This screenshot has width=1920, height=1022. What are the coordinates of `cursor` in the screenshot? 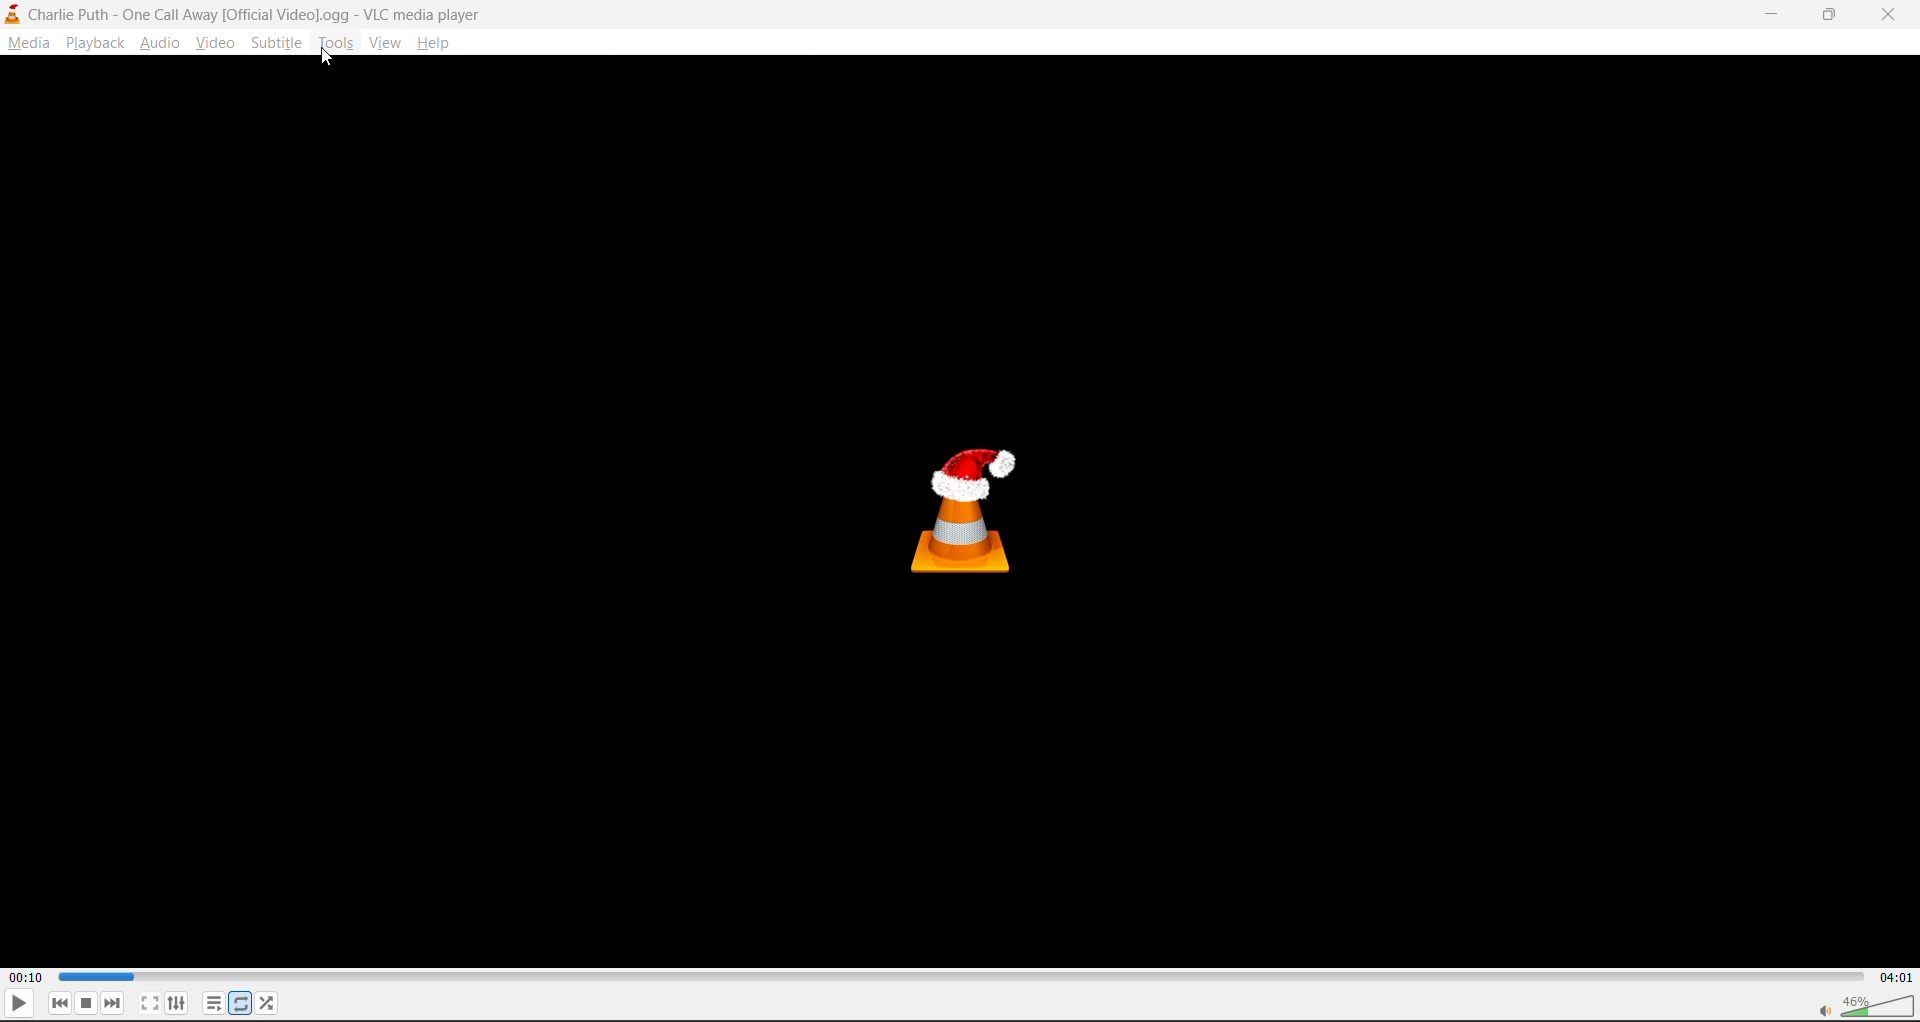 It's located at (326, 57).